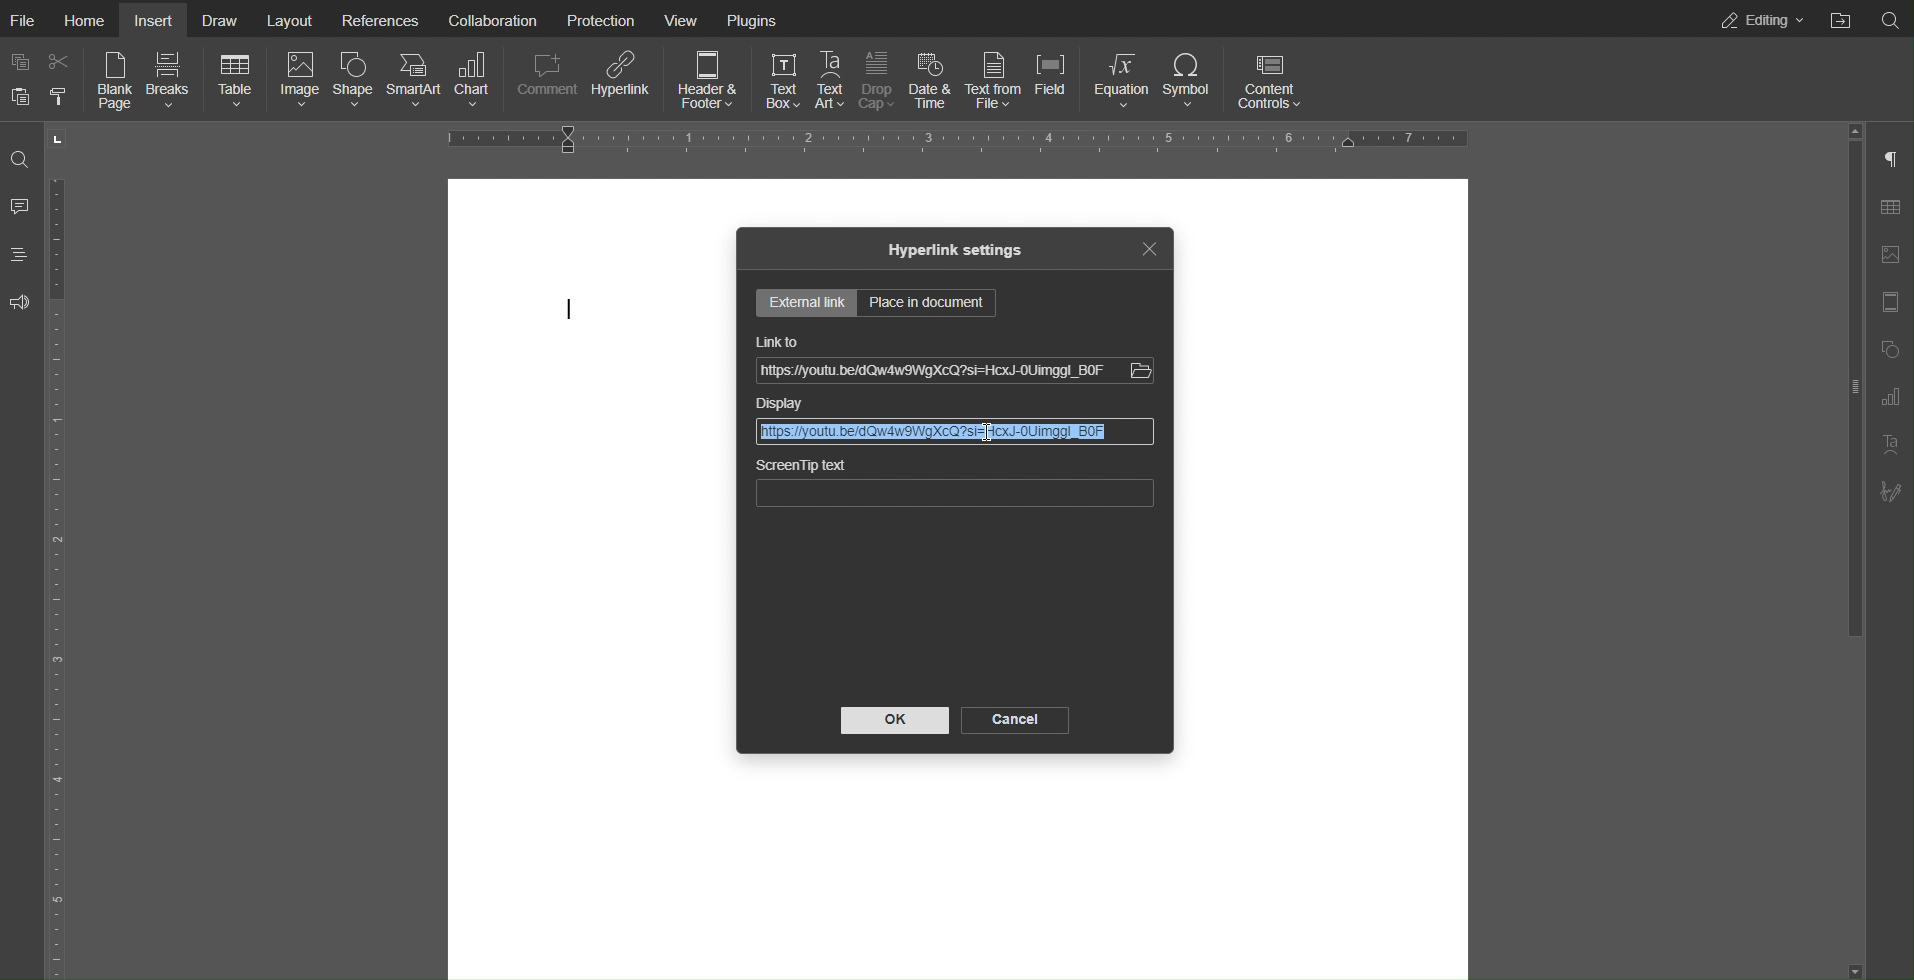 This screenshot has width=1914, height=980. I want to click on Hyperlink settings, so click(955, 251).